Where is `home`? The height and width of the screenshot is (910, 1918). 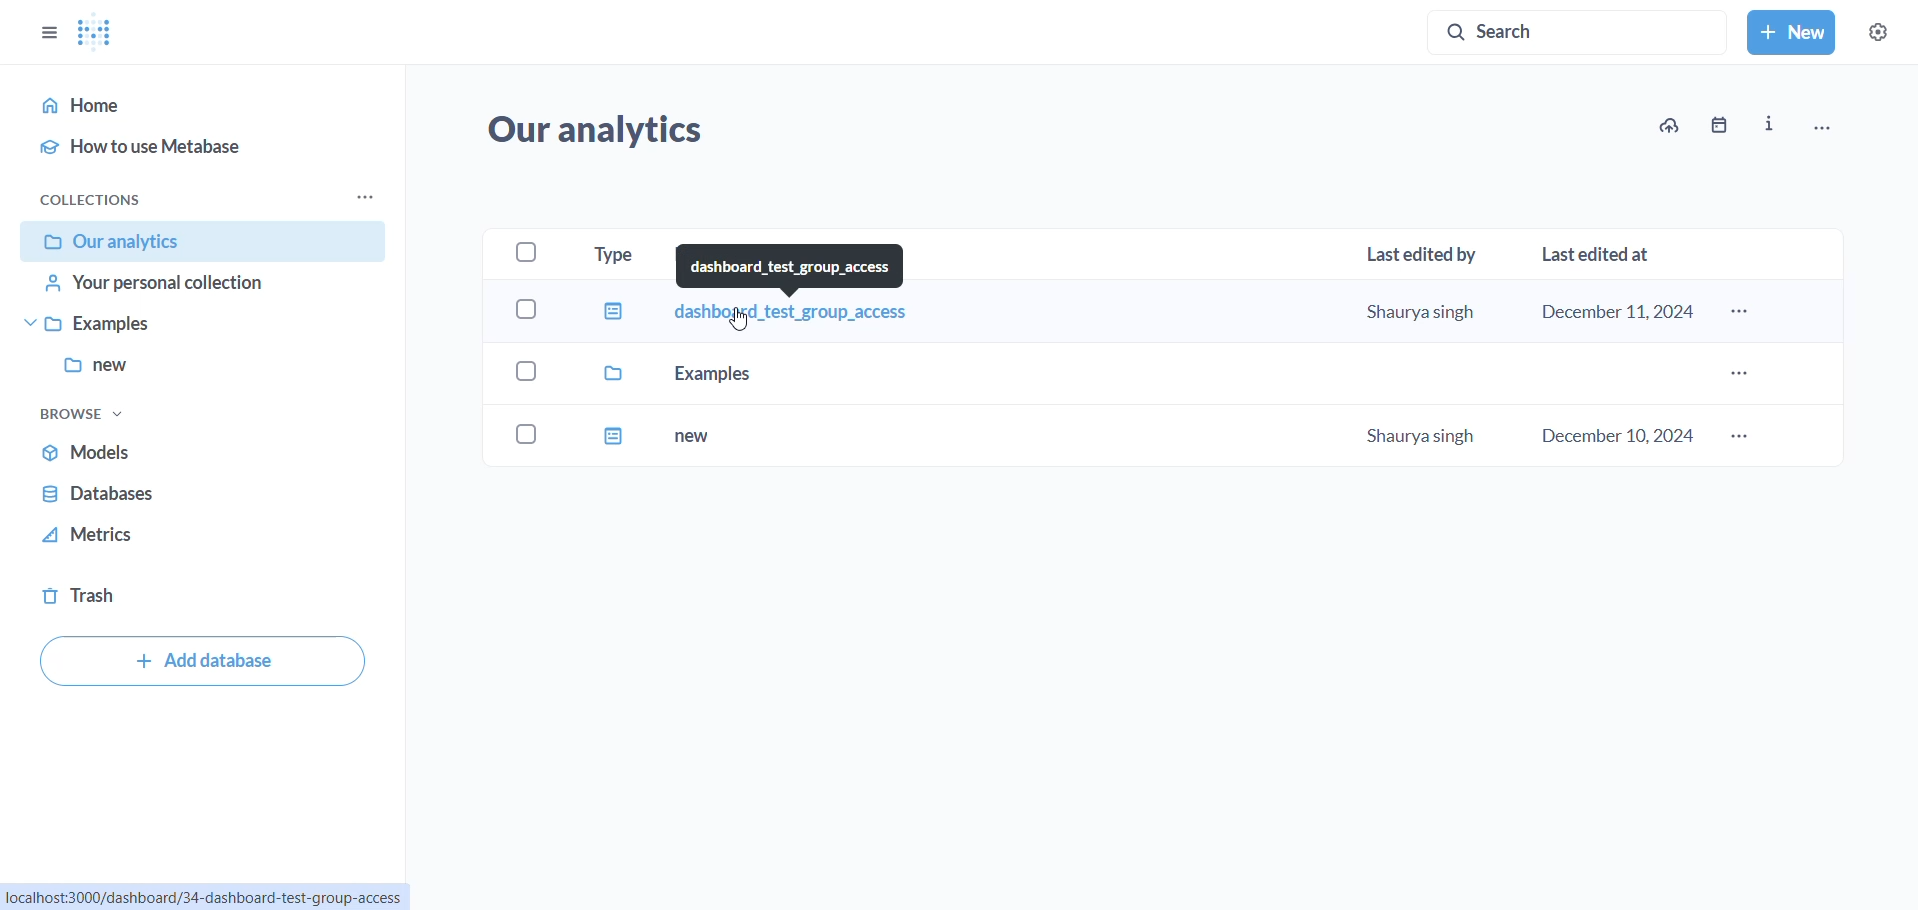 home is located at coordinates (197, 108).